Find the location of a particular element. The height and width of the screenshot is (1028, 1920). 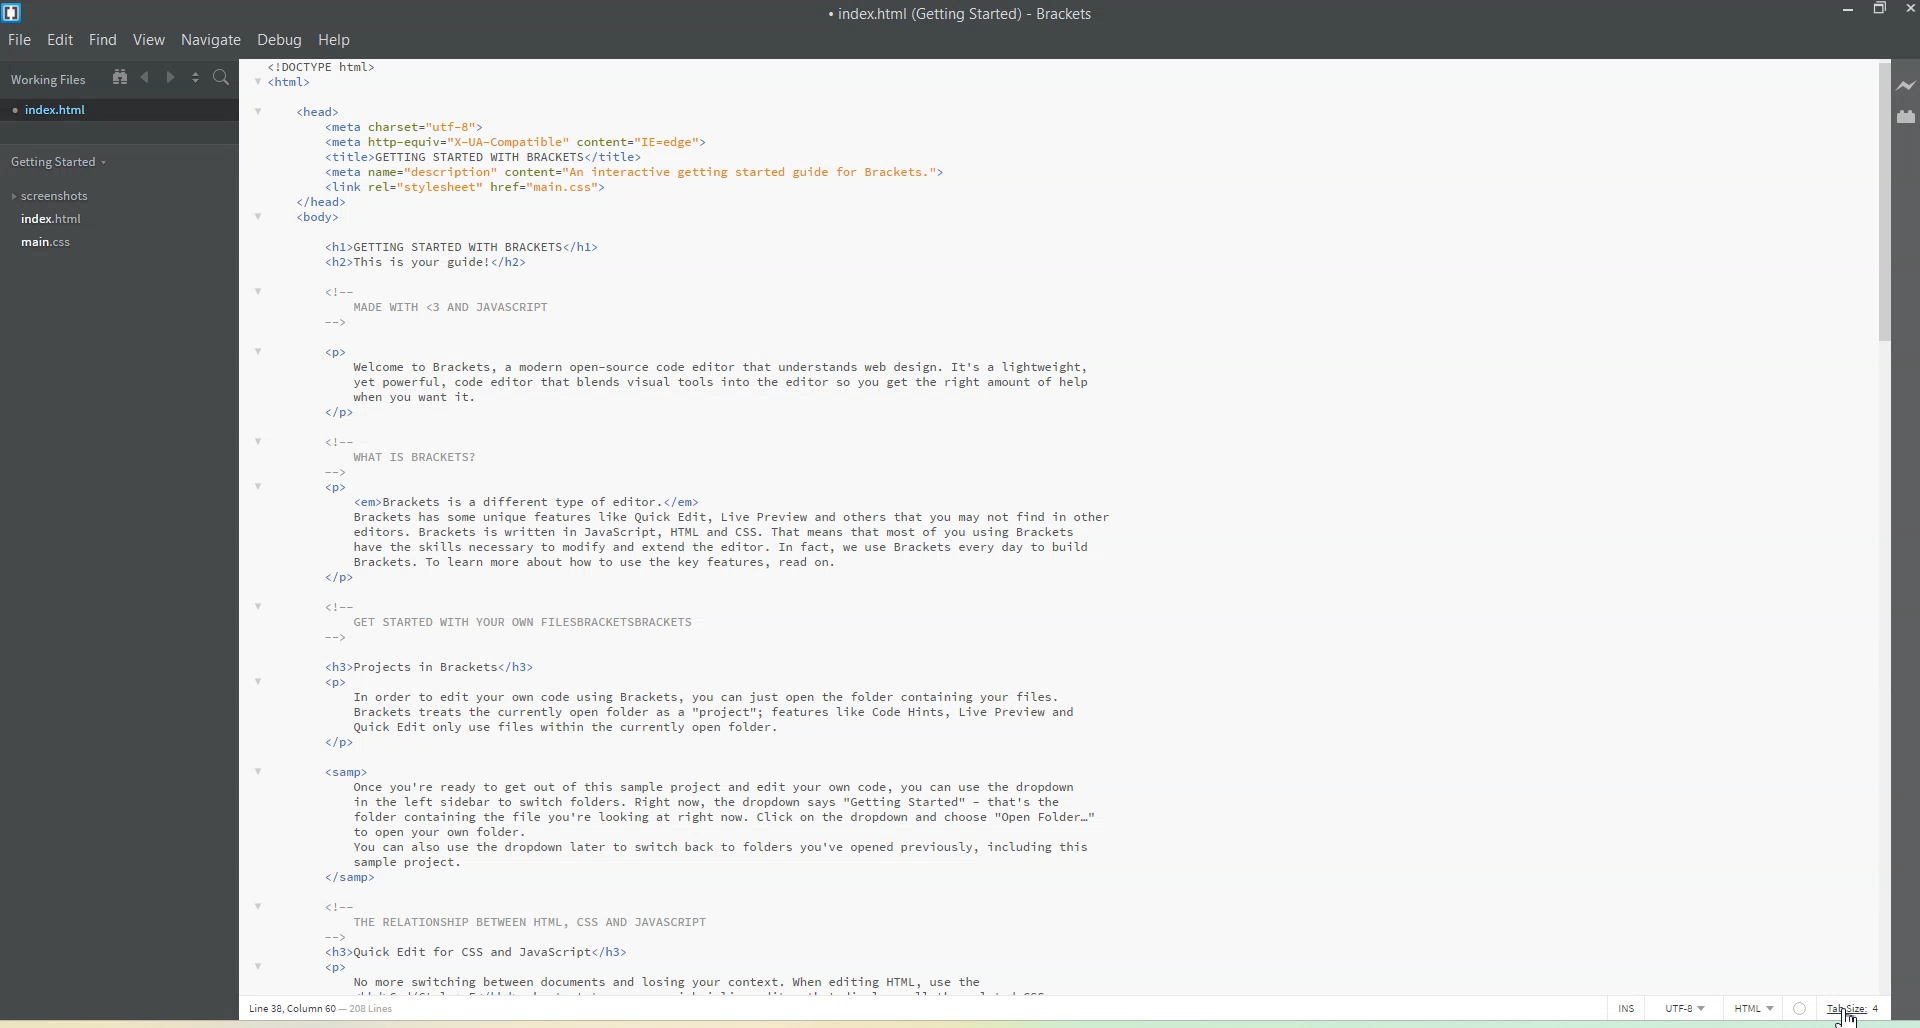

Tab Size is located at coordinates (1859, 1007).